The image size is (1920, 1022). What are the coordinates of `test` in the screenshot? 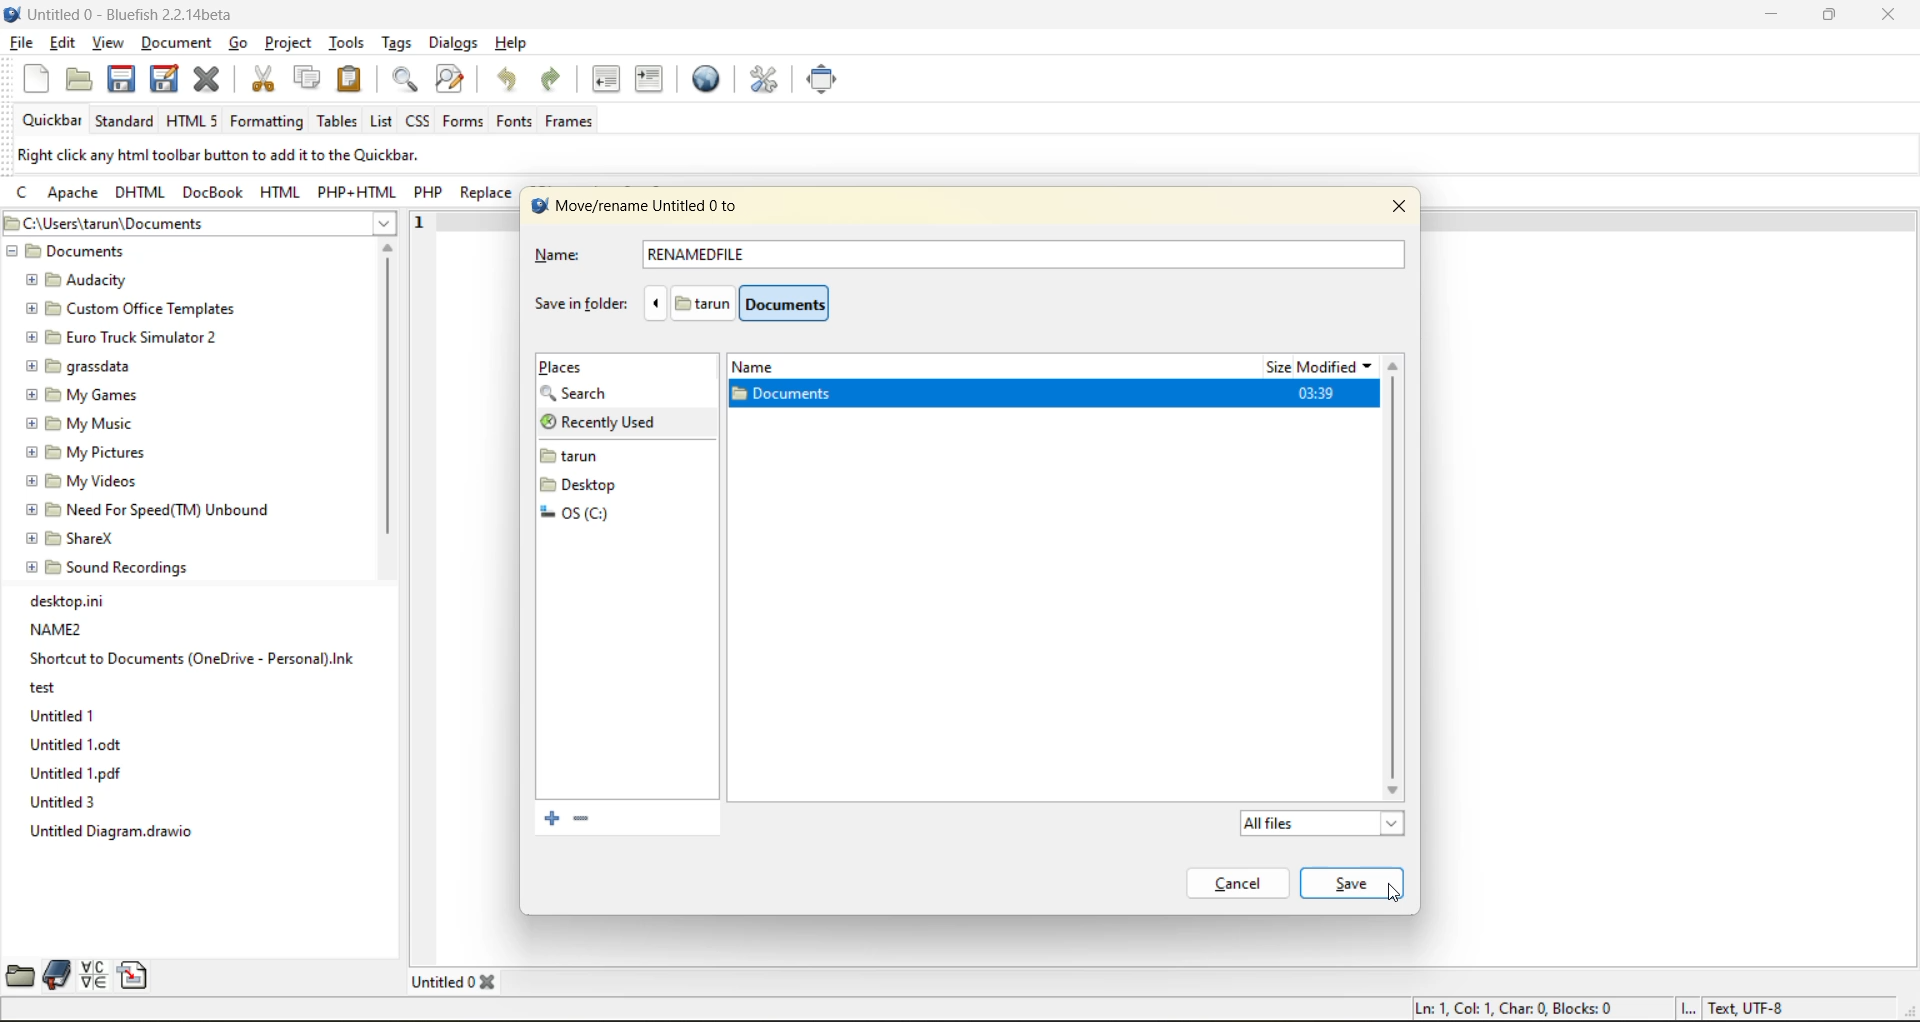 It's located at (44, 689).